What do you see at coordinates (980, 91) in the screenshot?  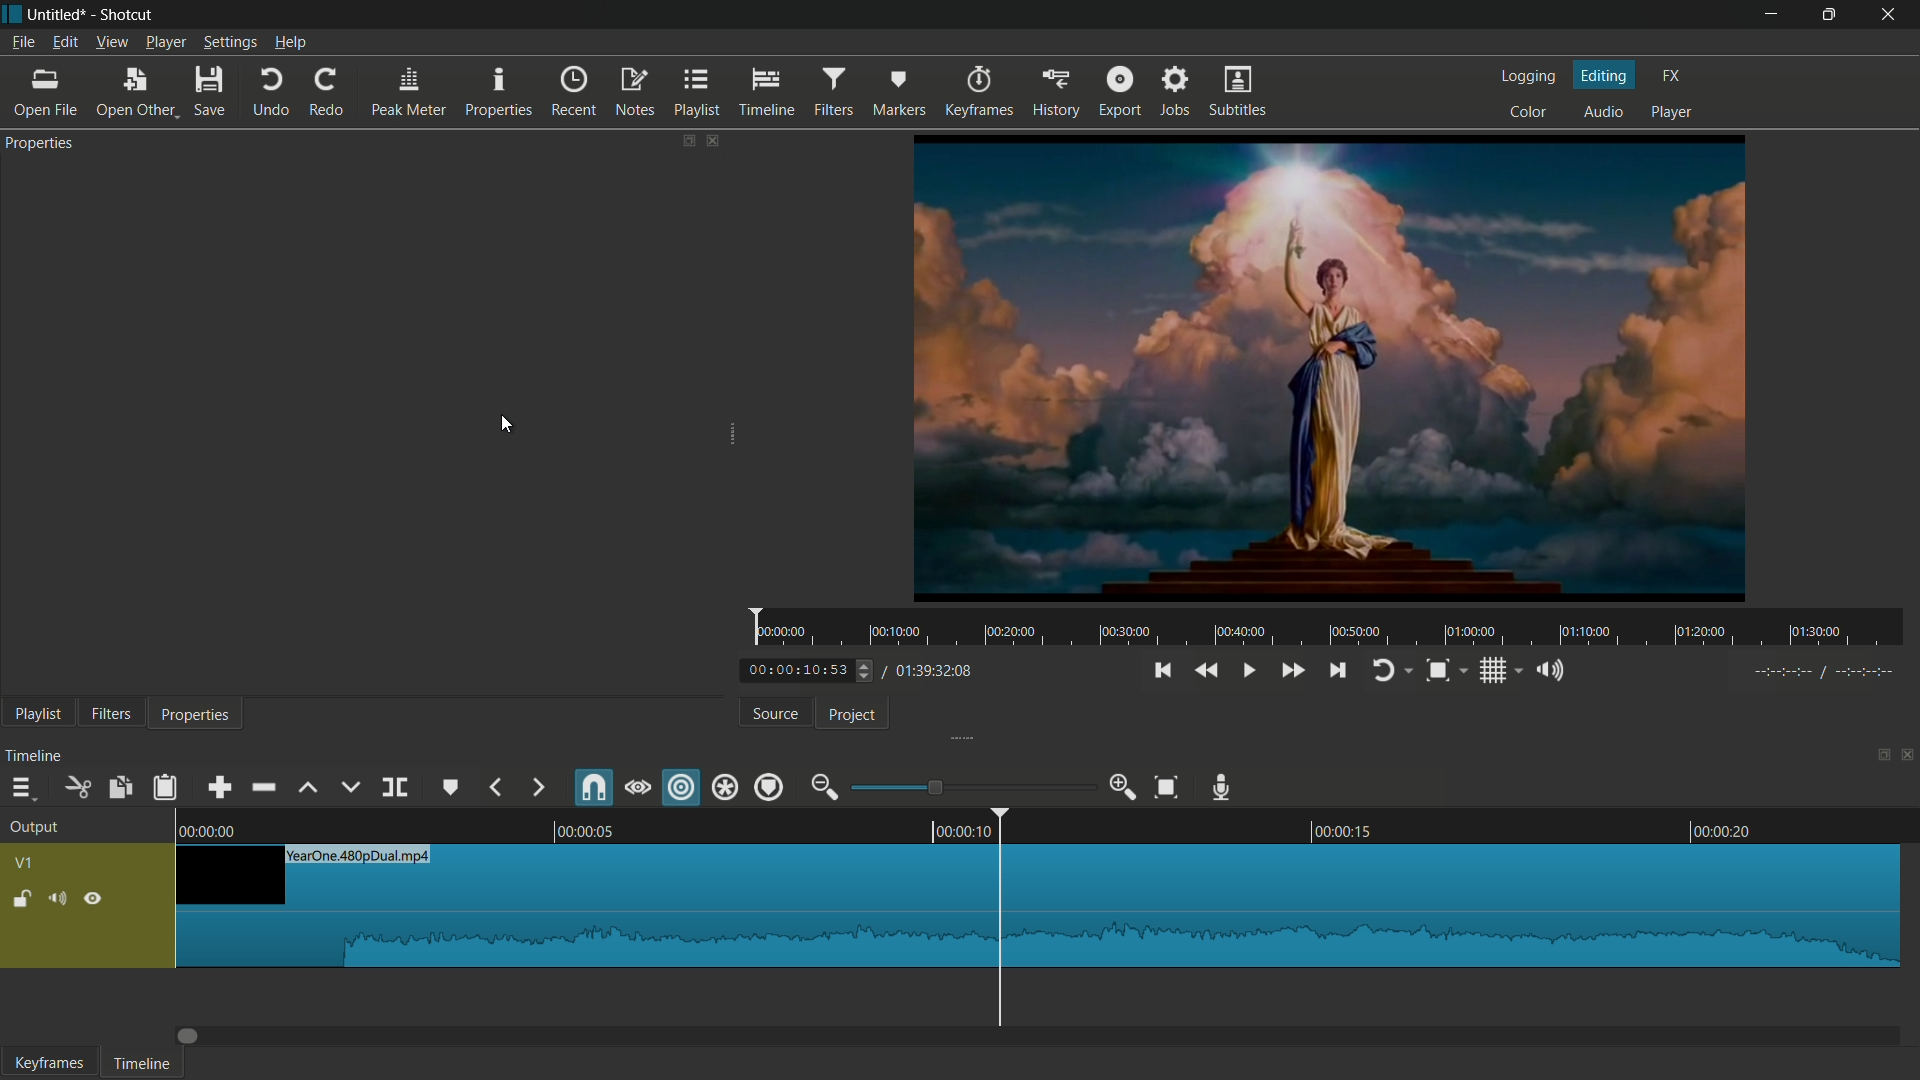 I see `keyframes` at bounding box center [980, 91].